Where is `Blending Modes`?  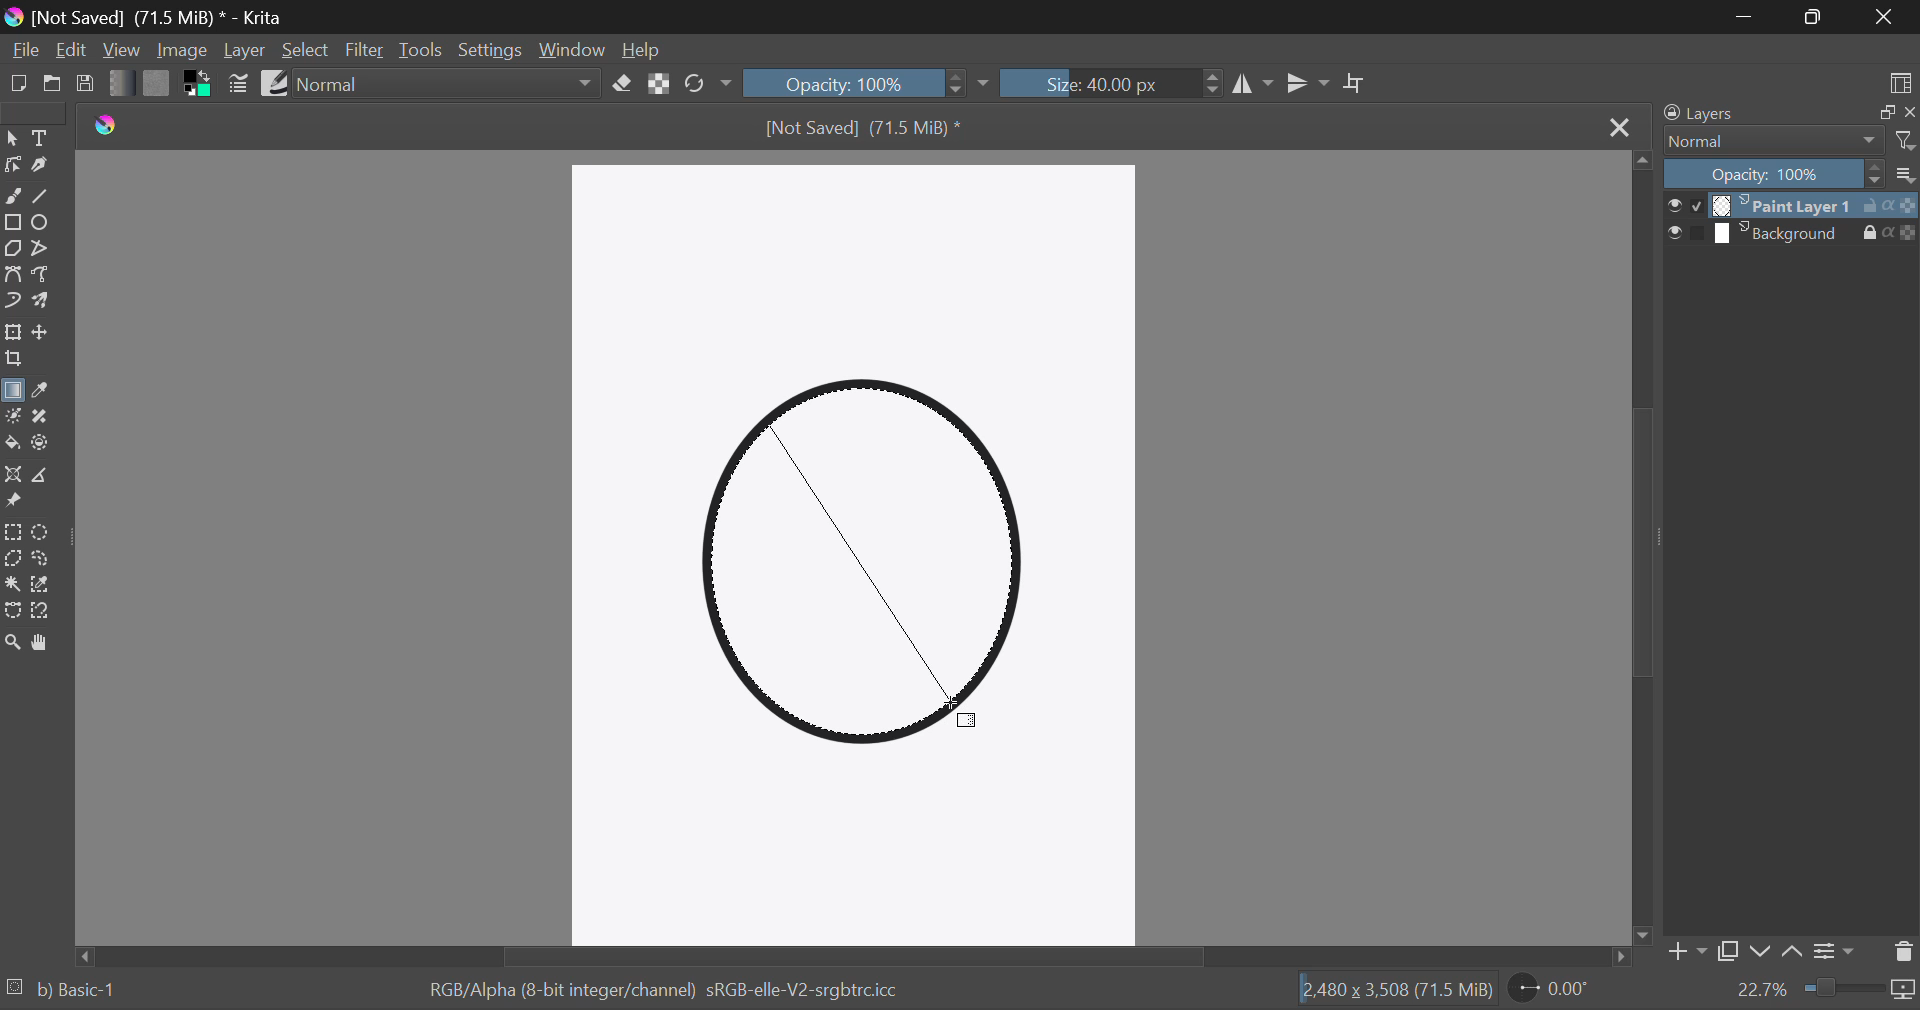
Blending Modes is located at coordinates (445, 82).